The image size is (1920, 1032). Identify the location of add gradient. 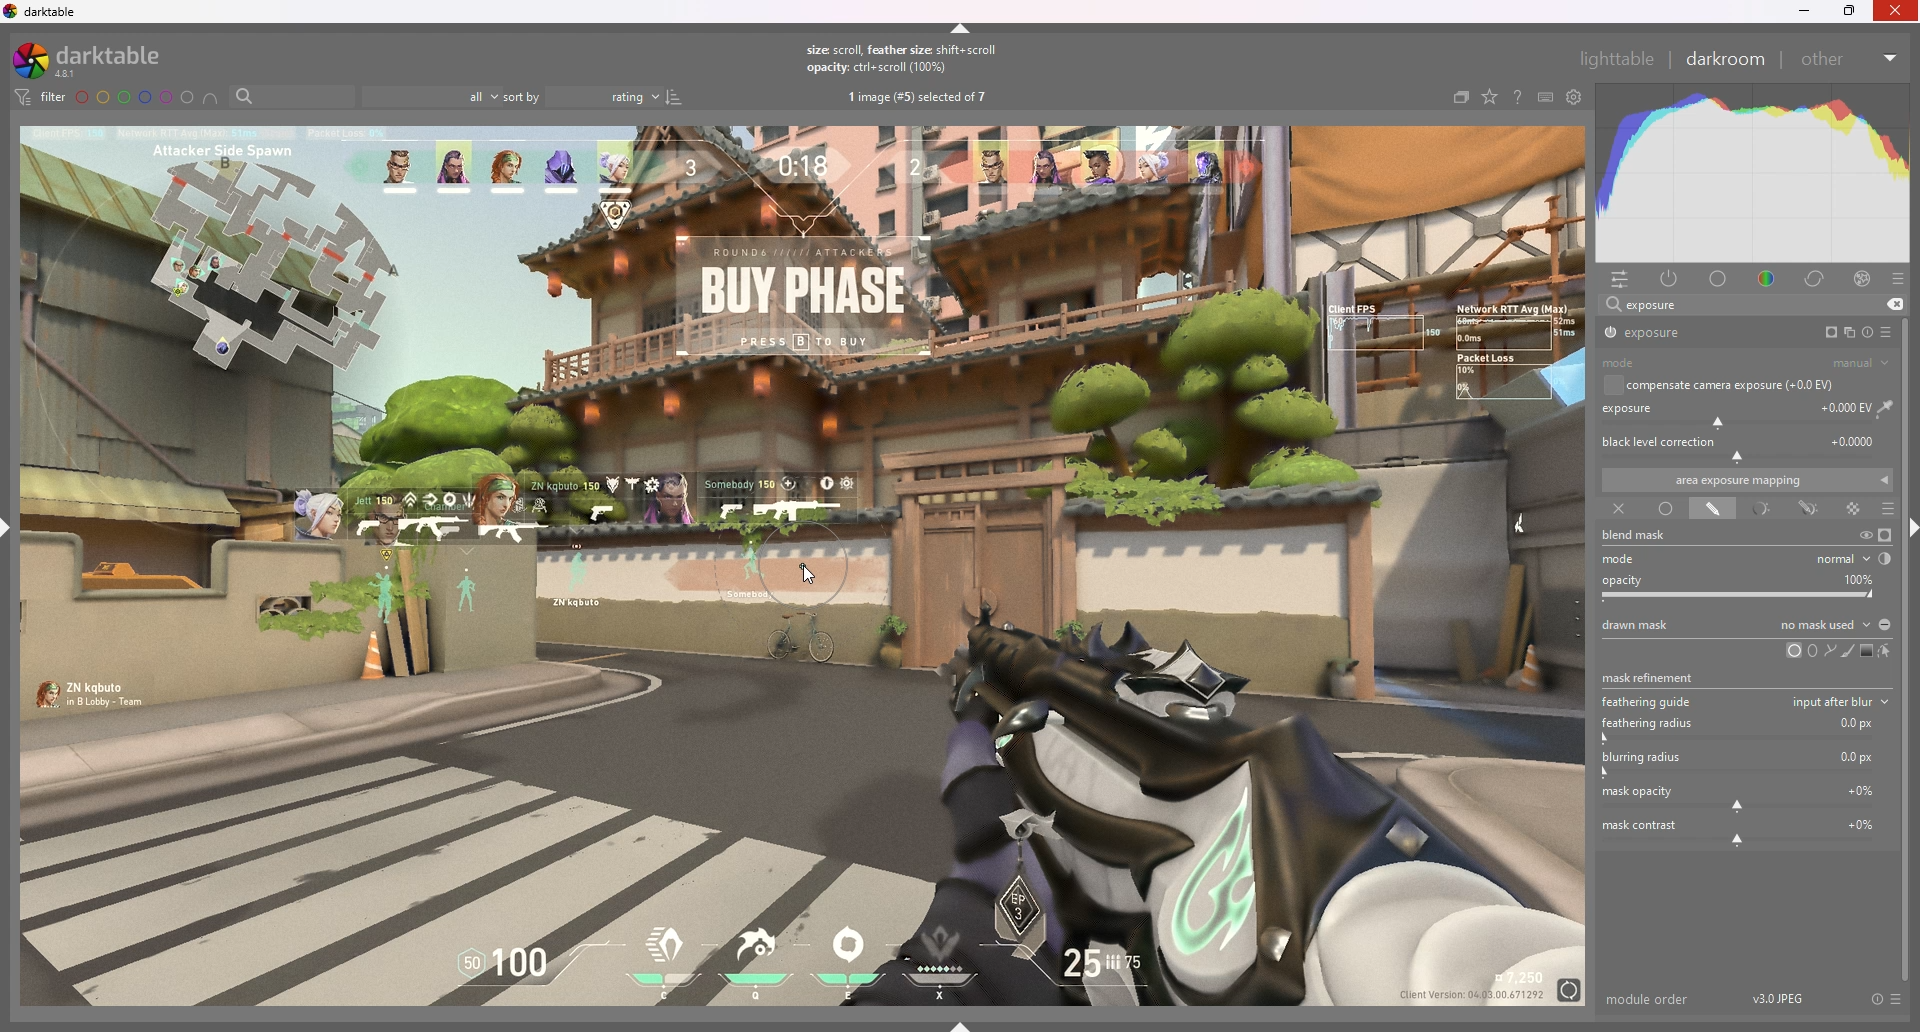
(1865, 650).